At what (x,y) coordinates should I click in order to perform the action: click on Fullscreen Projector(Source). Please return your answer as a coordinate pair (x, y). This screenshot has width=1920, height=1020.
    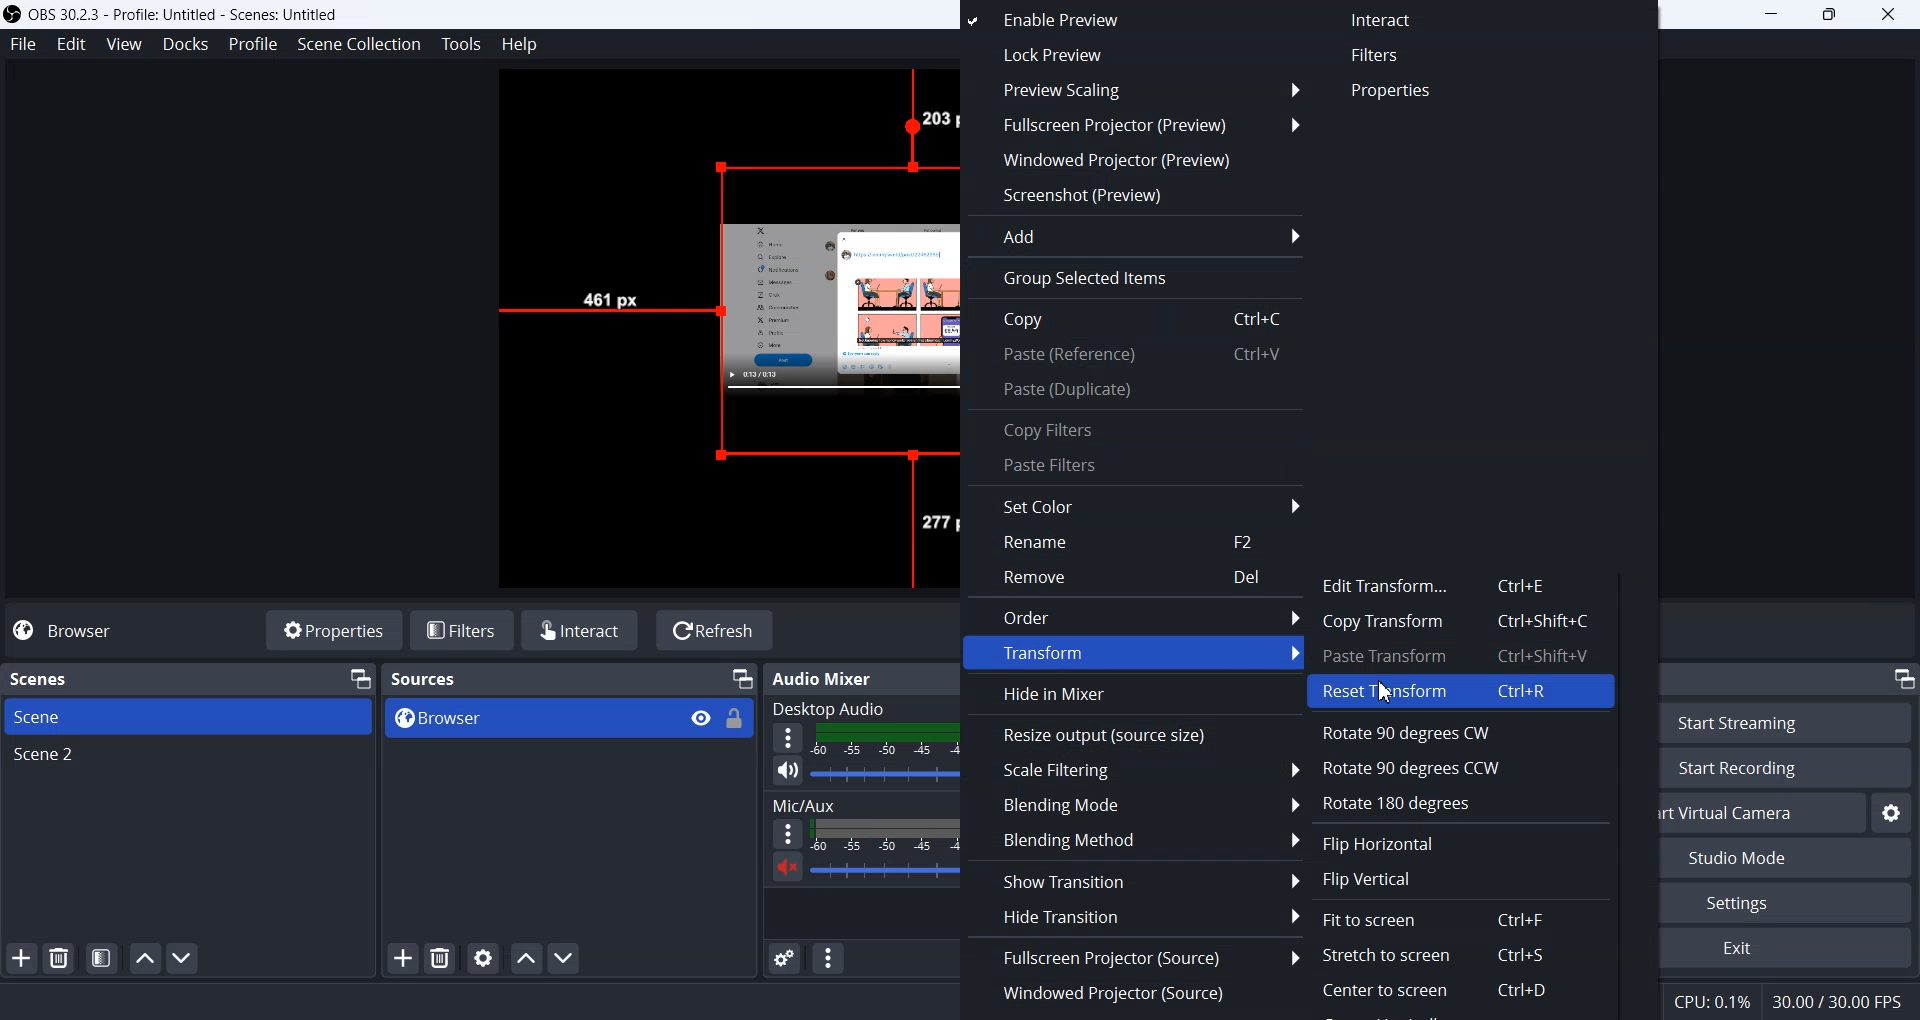
    Looking at the image, I should click on (1136, 958).